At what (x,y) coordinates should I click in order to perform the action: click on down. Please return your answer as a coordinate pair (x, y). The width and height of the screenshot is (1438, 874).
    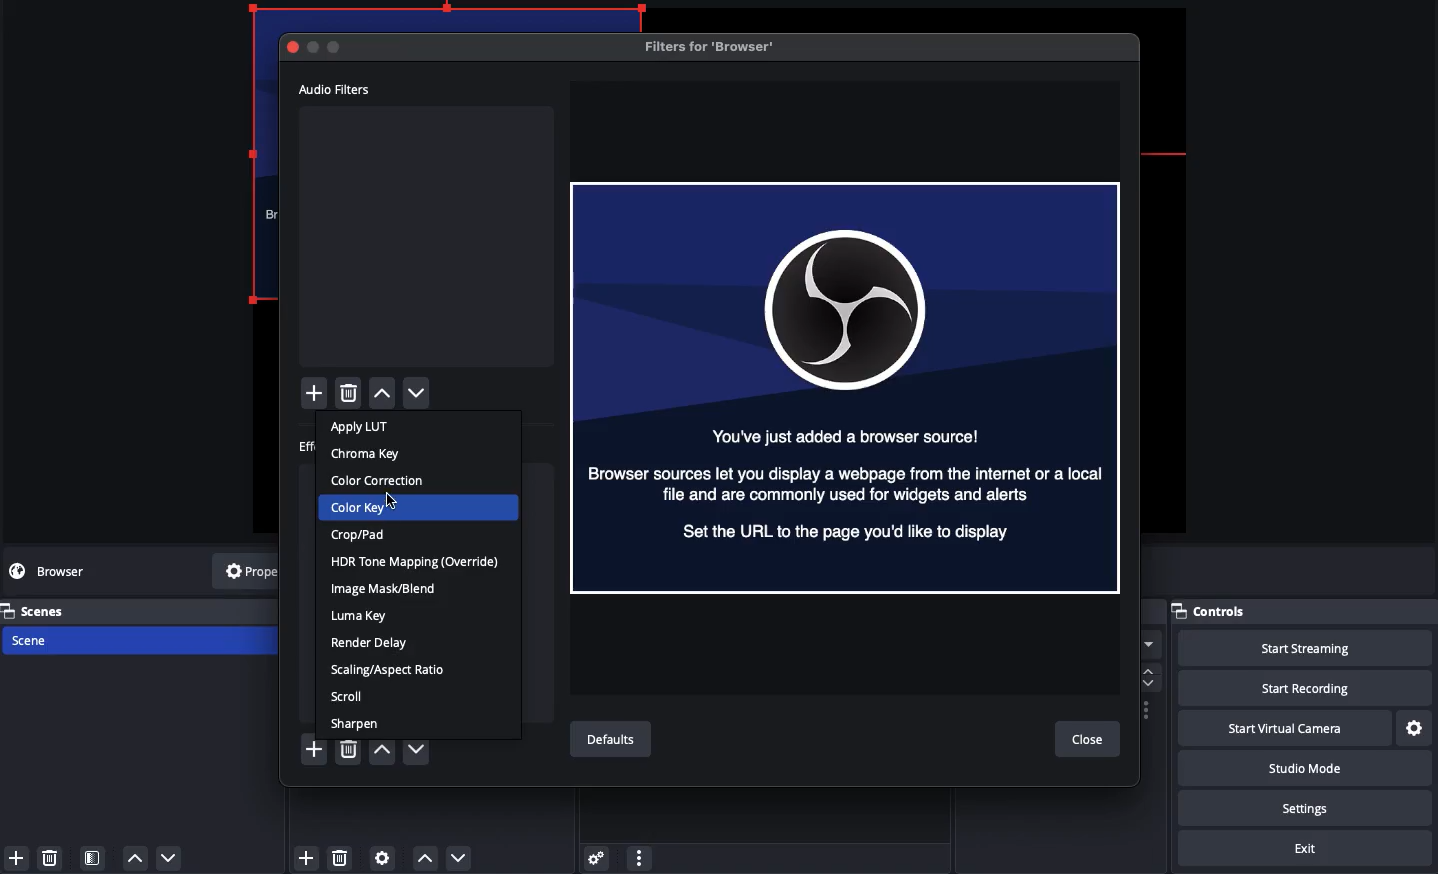
    Looking at the image, I should click on (169, 856).